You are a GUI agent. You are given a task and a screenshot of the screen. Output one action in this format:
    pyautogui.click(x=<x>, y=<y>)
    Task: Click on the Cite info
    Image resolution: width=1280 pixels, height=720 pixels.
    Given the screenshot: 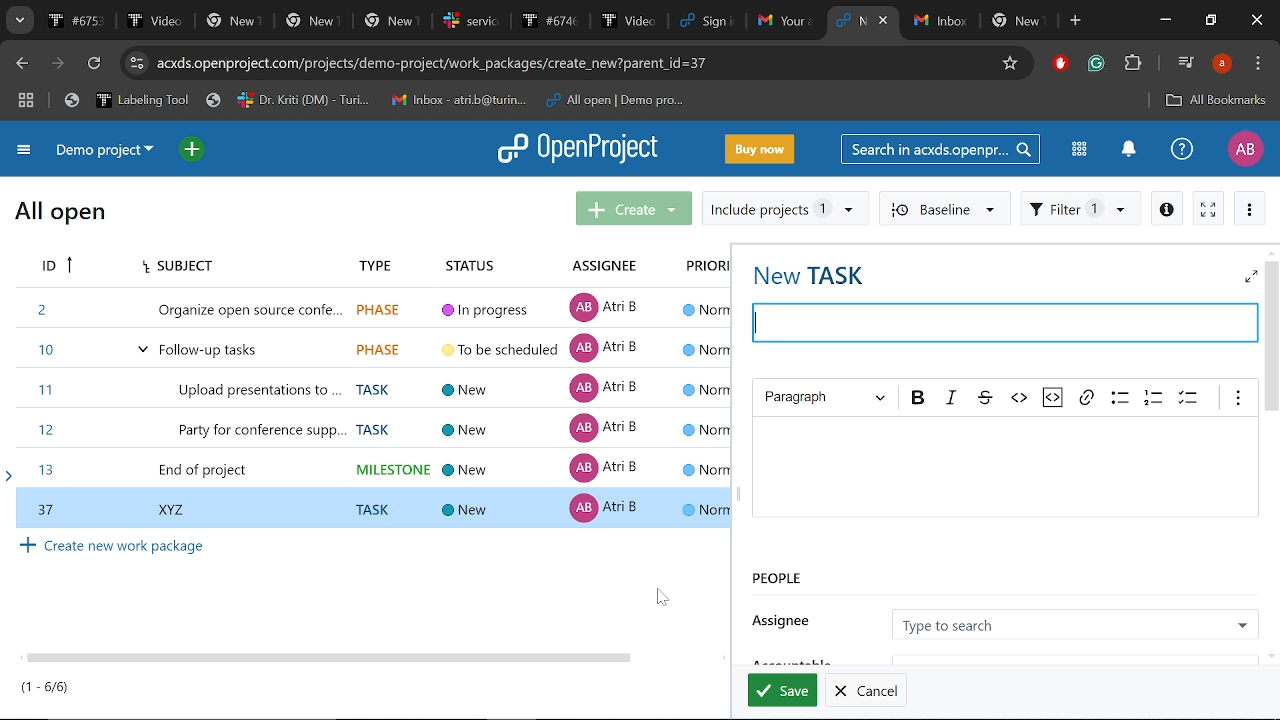 What is the action you would take?
    pyautogui.click(x=137, y=63)
    